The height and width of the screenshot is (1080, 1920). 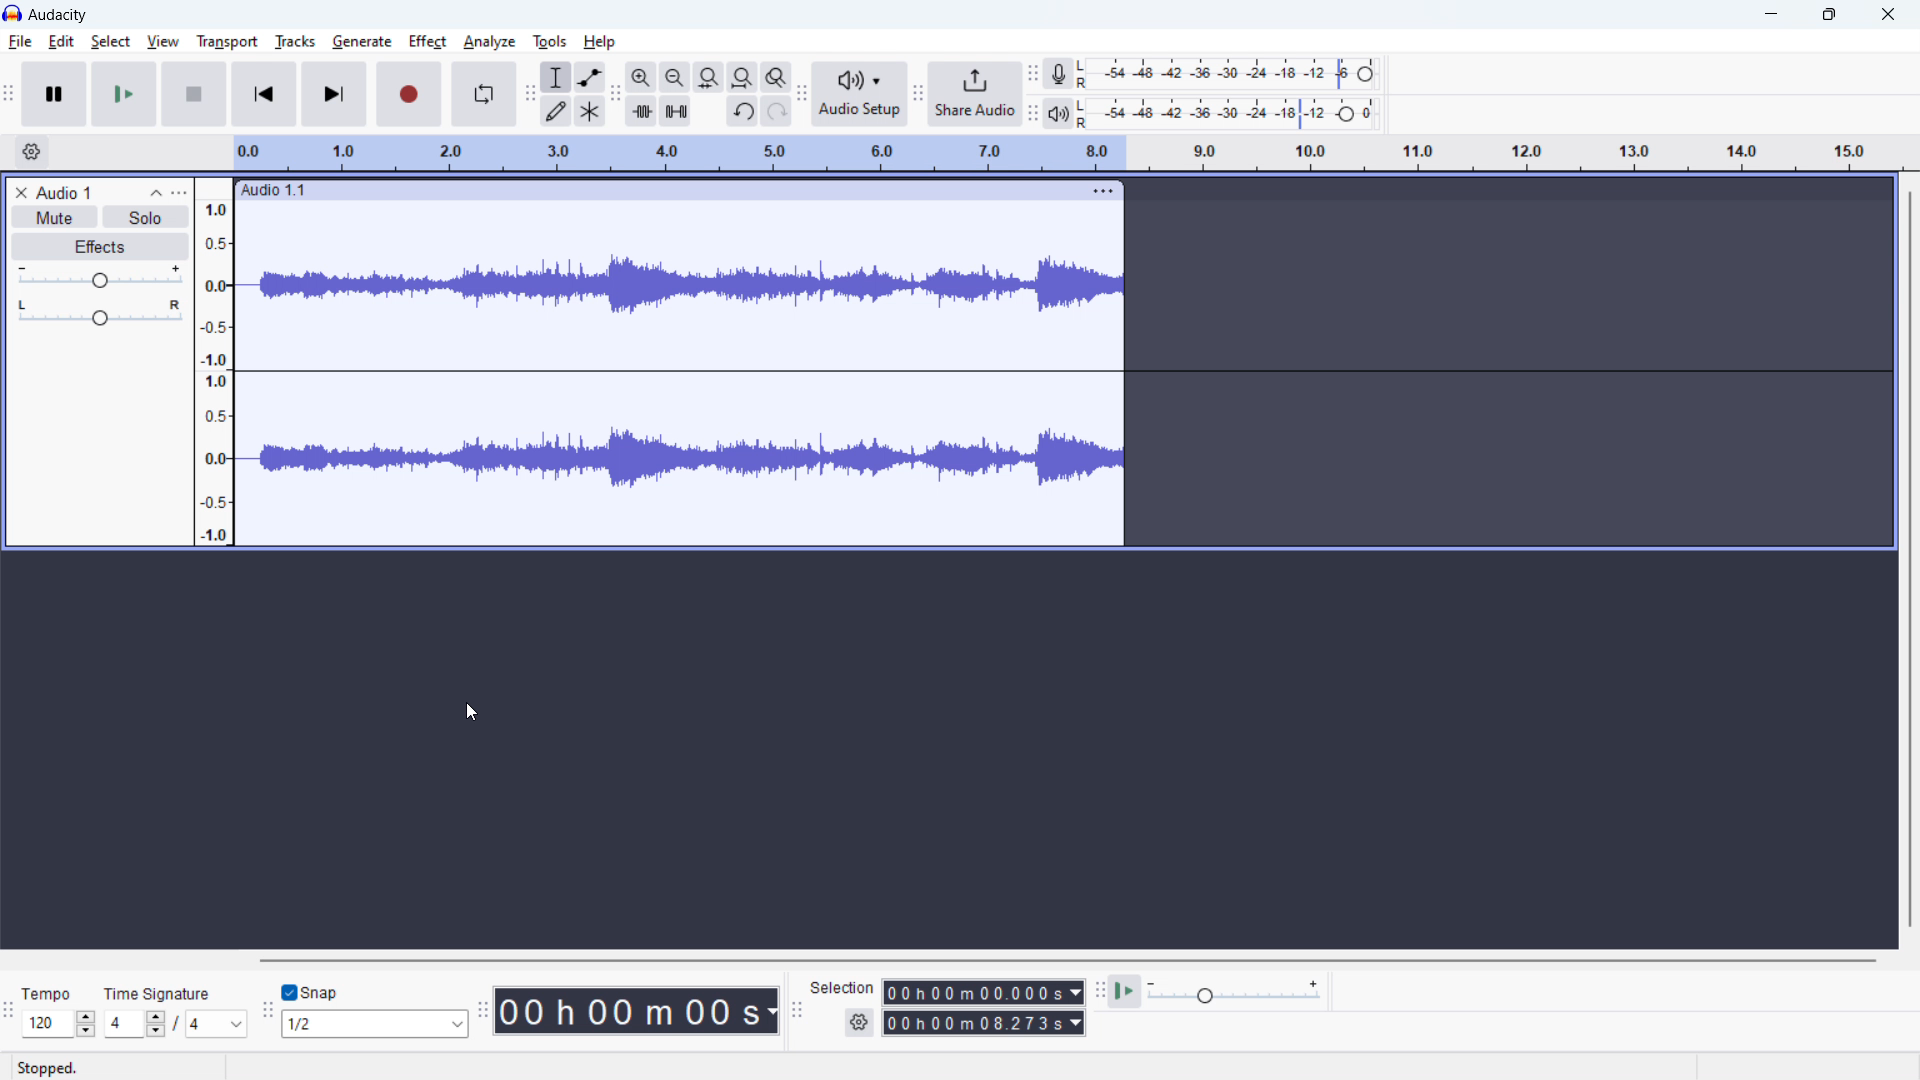 I want to click on timeline settings, so click(x=30, y=152).